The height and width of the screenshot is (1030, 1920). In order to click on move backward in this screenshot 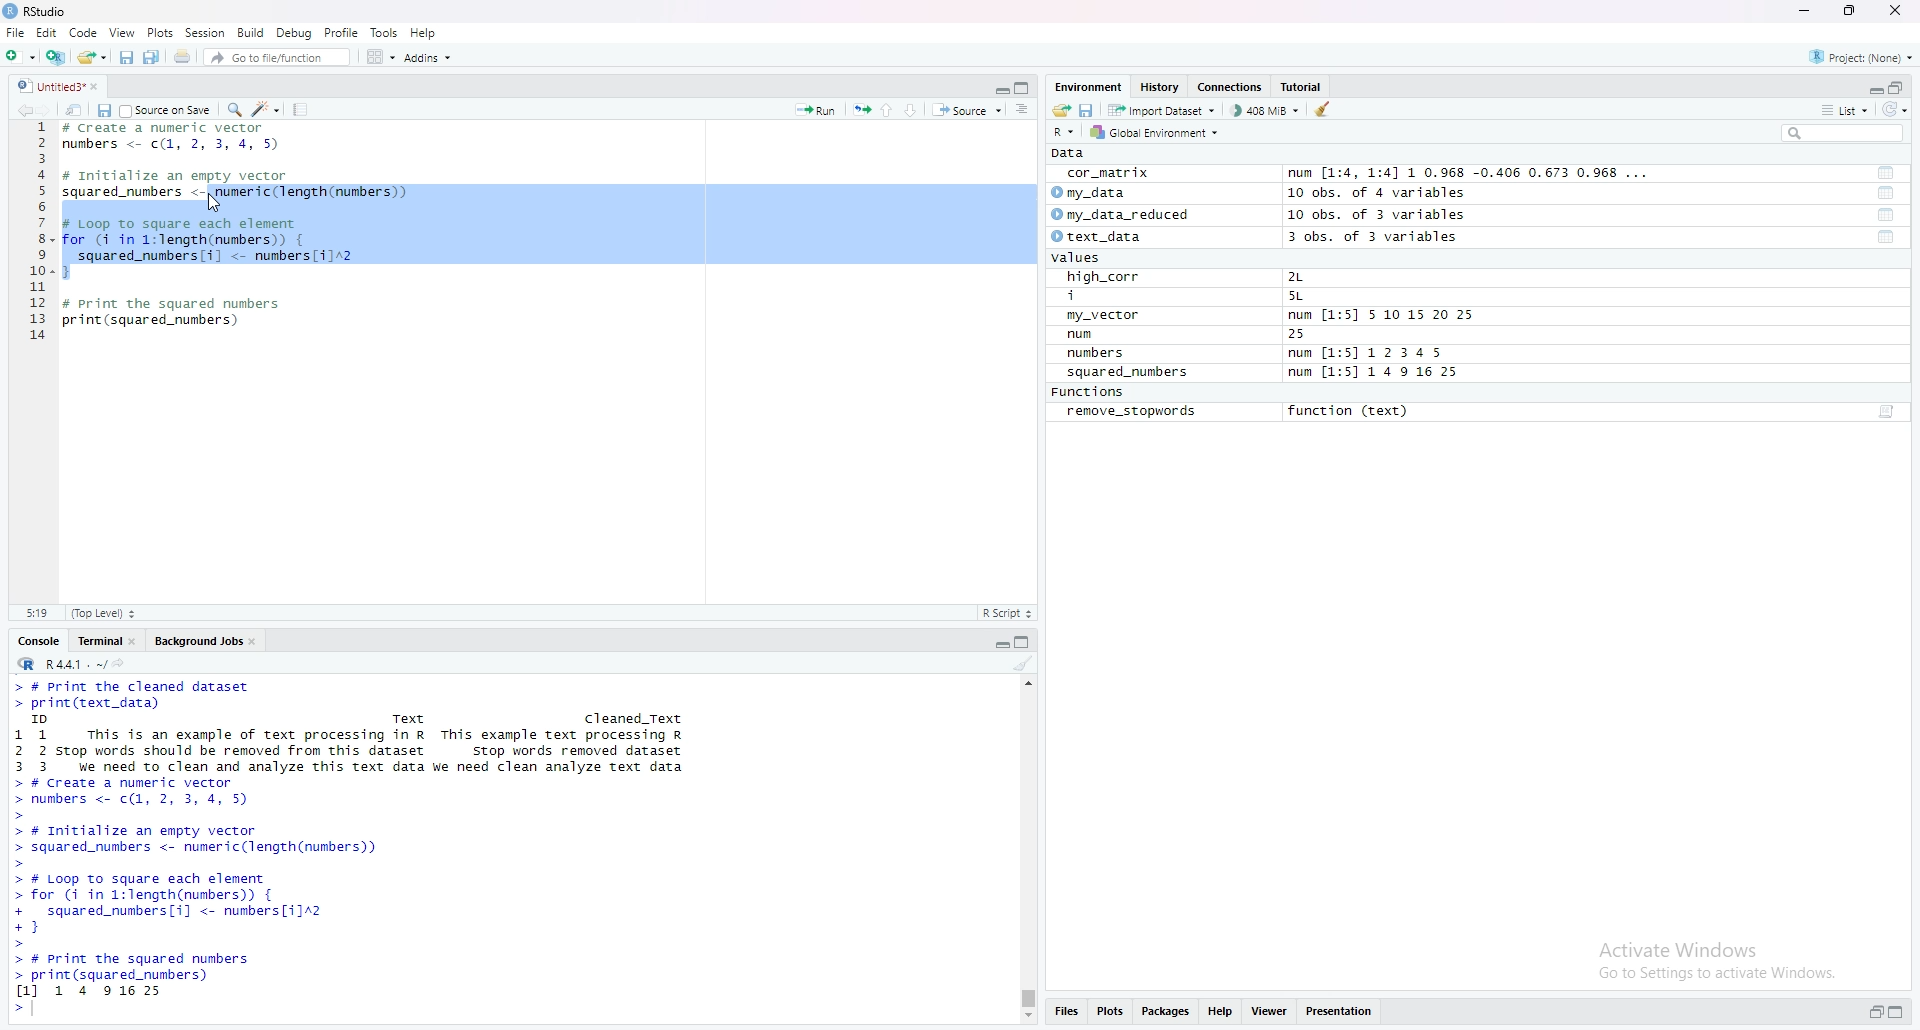, I will do `click(24, 108)`.